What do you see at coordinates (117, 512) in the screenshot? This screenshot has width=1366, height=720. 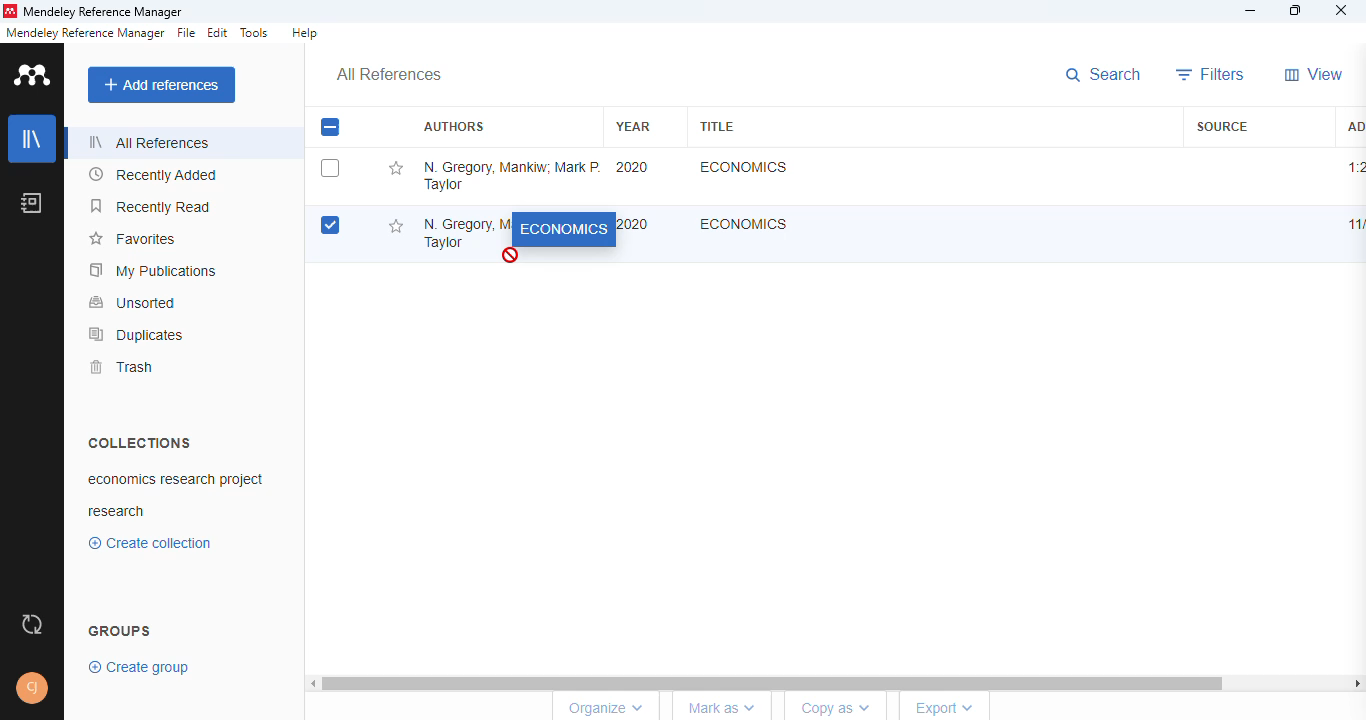 I see `research` at bounding box center [117, 512].